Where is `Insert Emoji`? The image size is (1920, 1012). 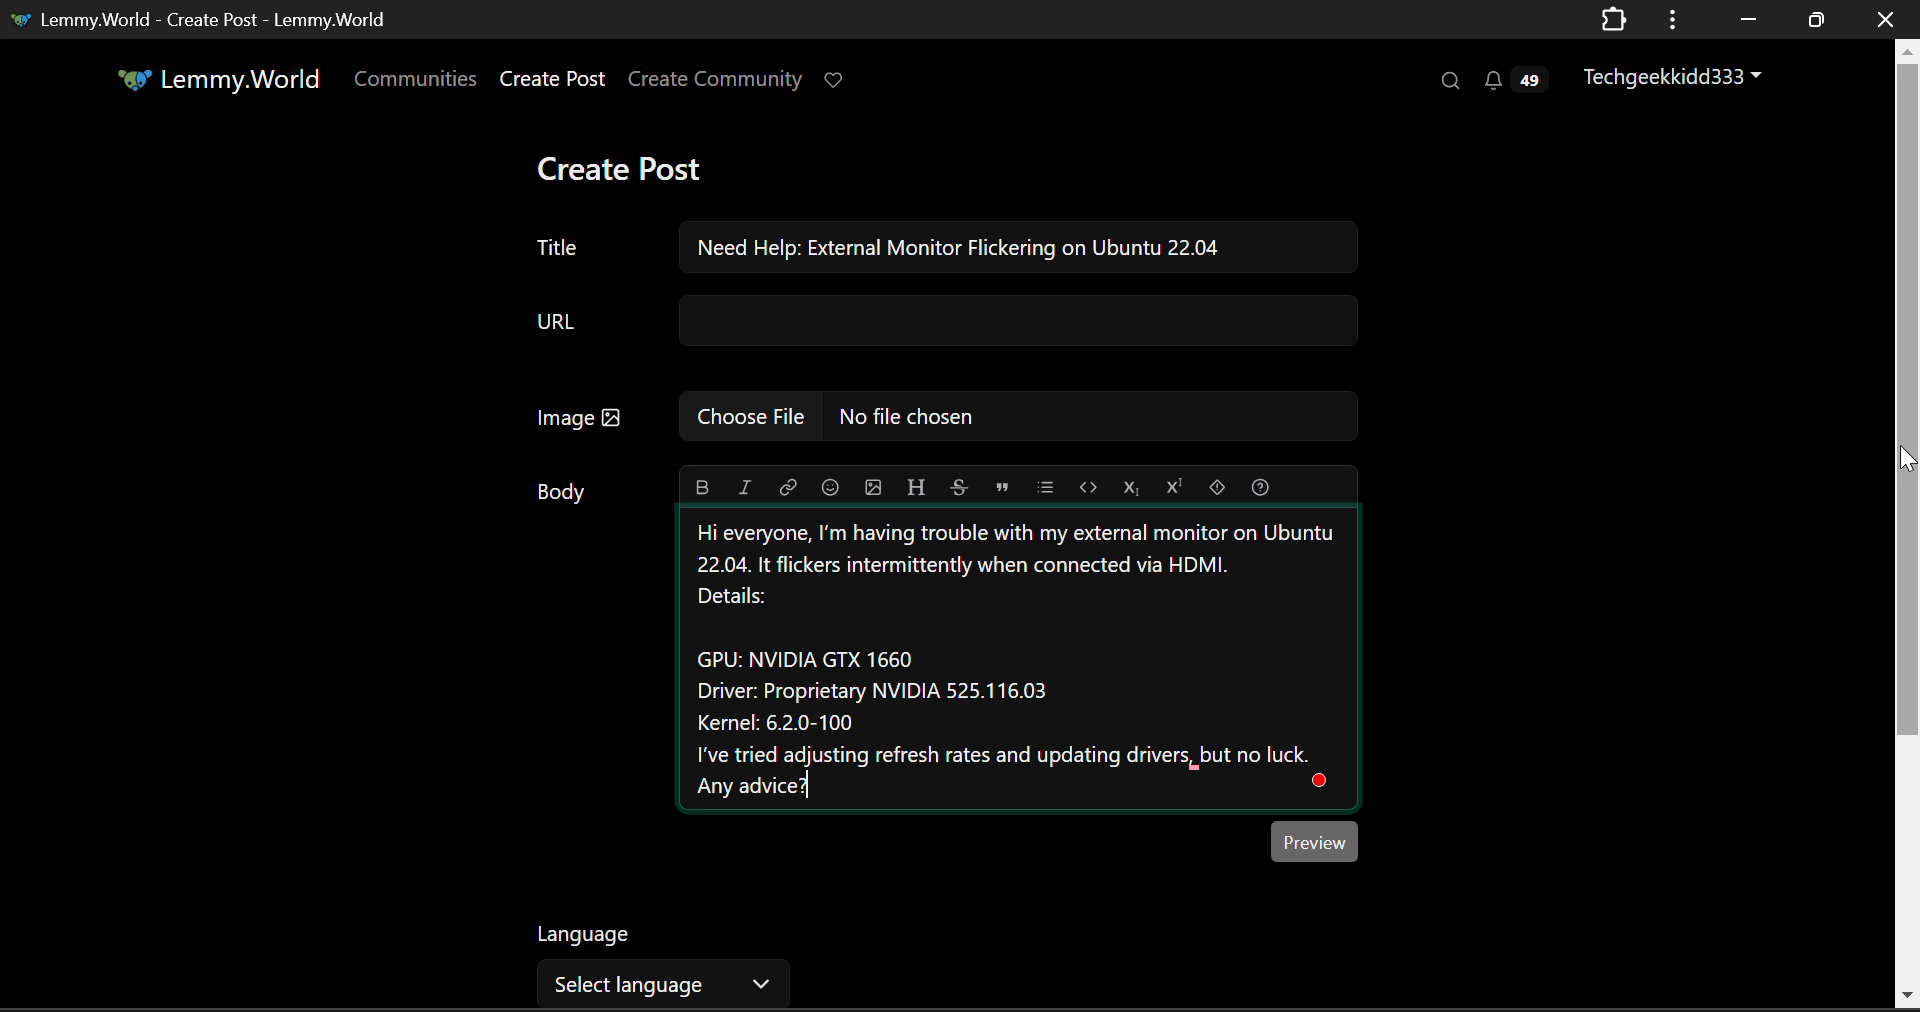
Insert Emoji is located at coordinates (830, 488).